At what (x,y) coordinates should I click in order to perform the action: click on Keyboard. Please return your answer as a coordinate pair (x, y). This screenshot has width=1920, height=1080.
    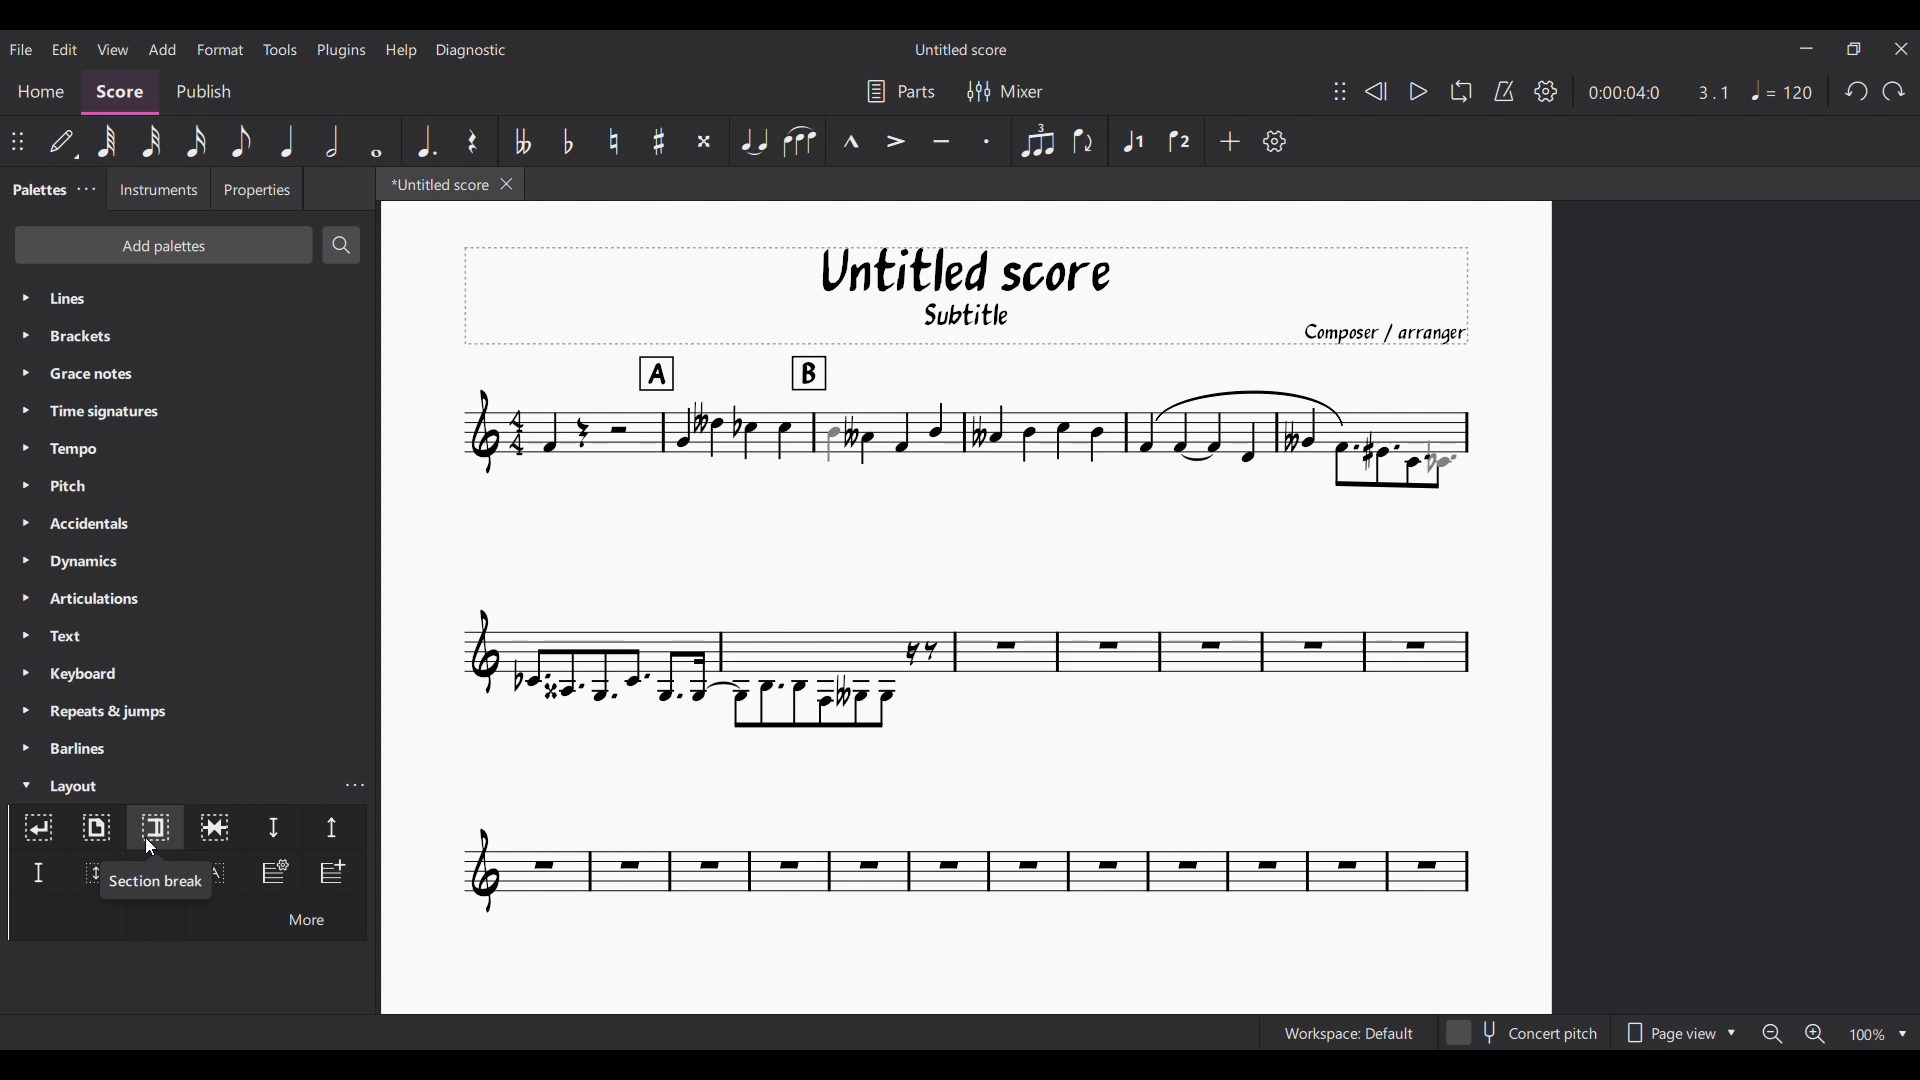
    Looking at the image, I should click on (191, 673).